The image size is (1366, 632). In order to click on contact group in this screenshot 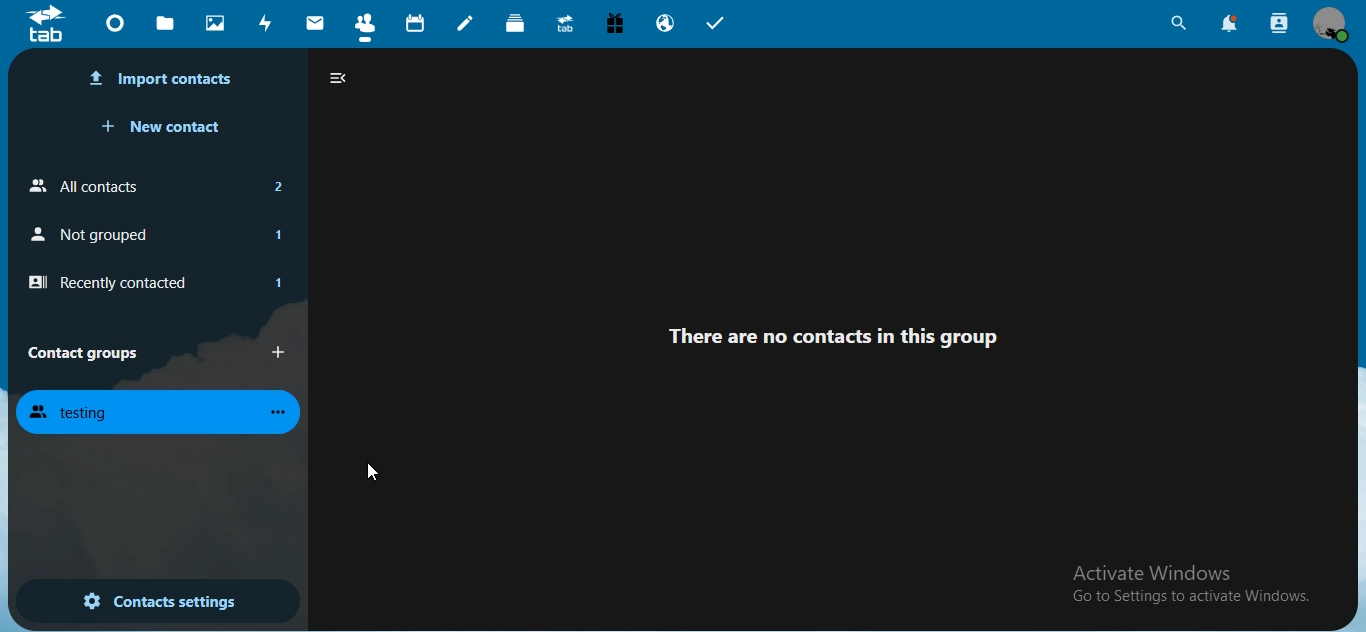, I will do `click(82, 351)`.